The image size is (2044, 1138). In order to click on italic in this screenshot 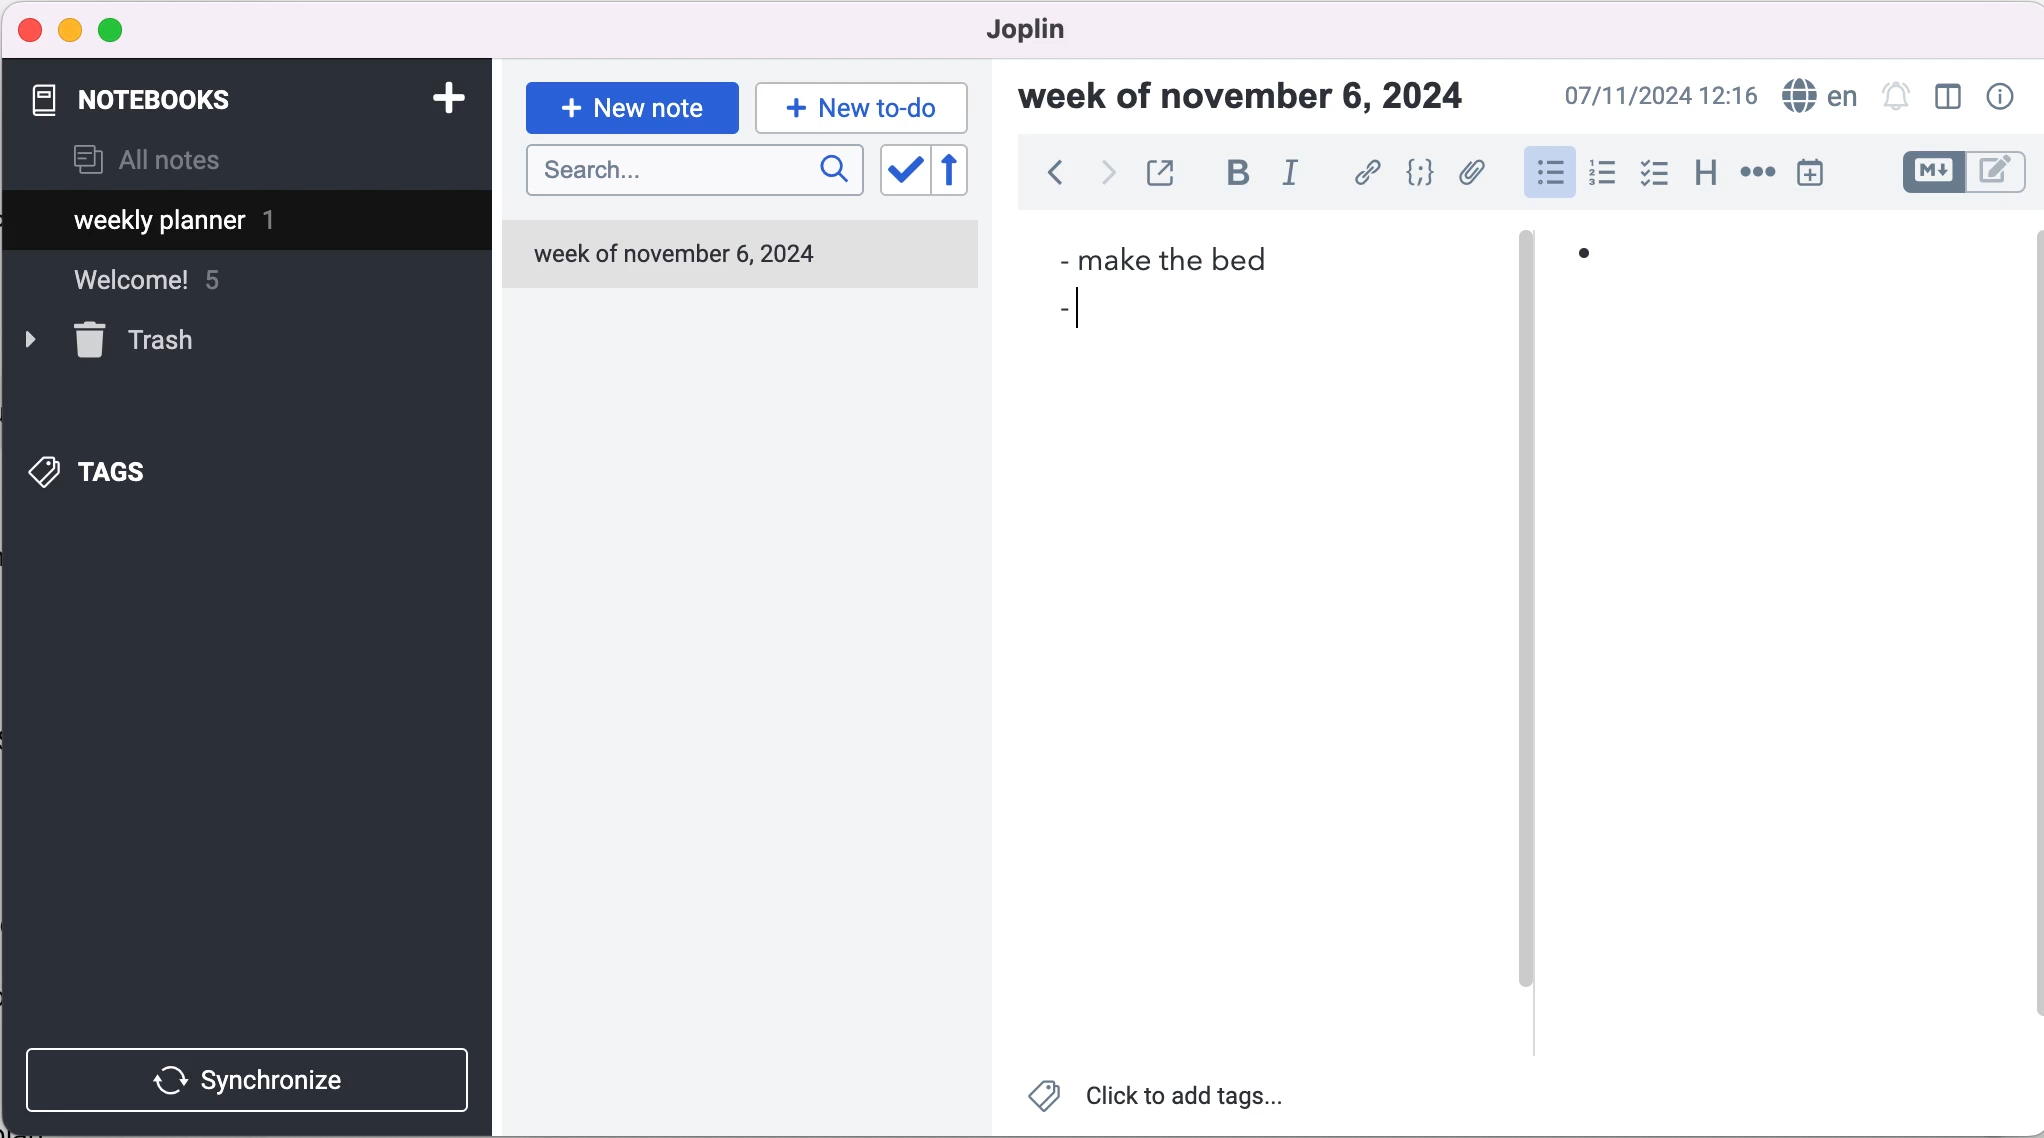, I will do `click(1298, 172)`.